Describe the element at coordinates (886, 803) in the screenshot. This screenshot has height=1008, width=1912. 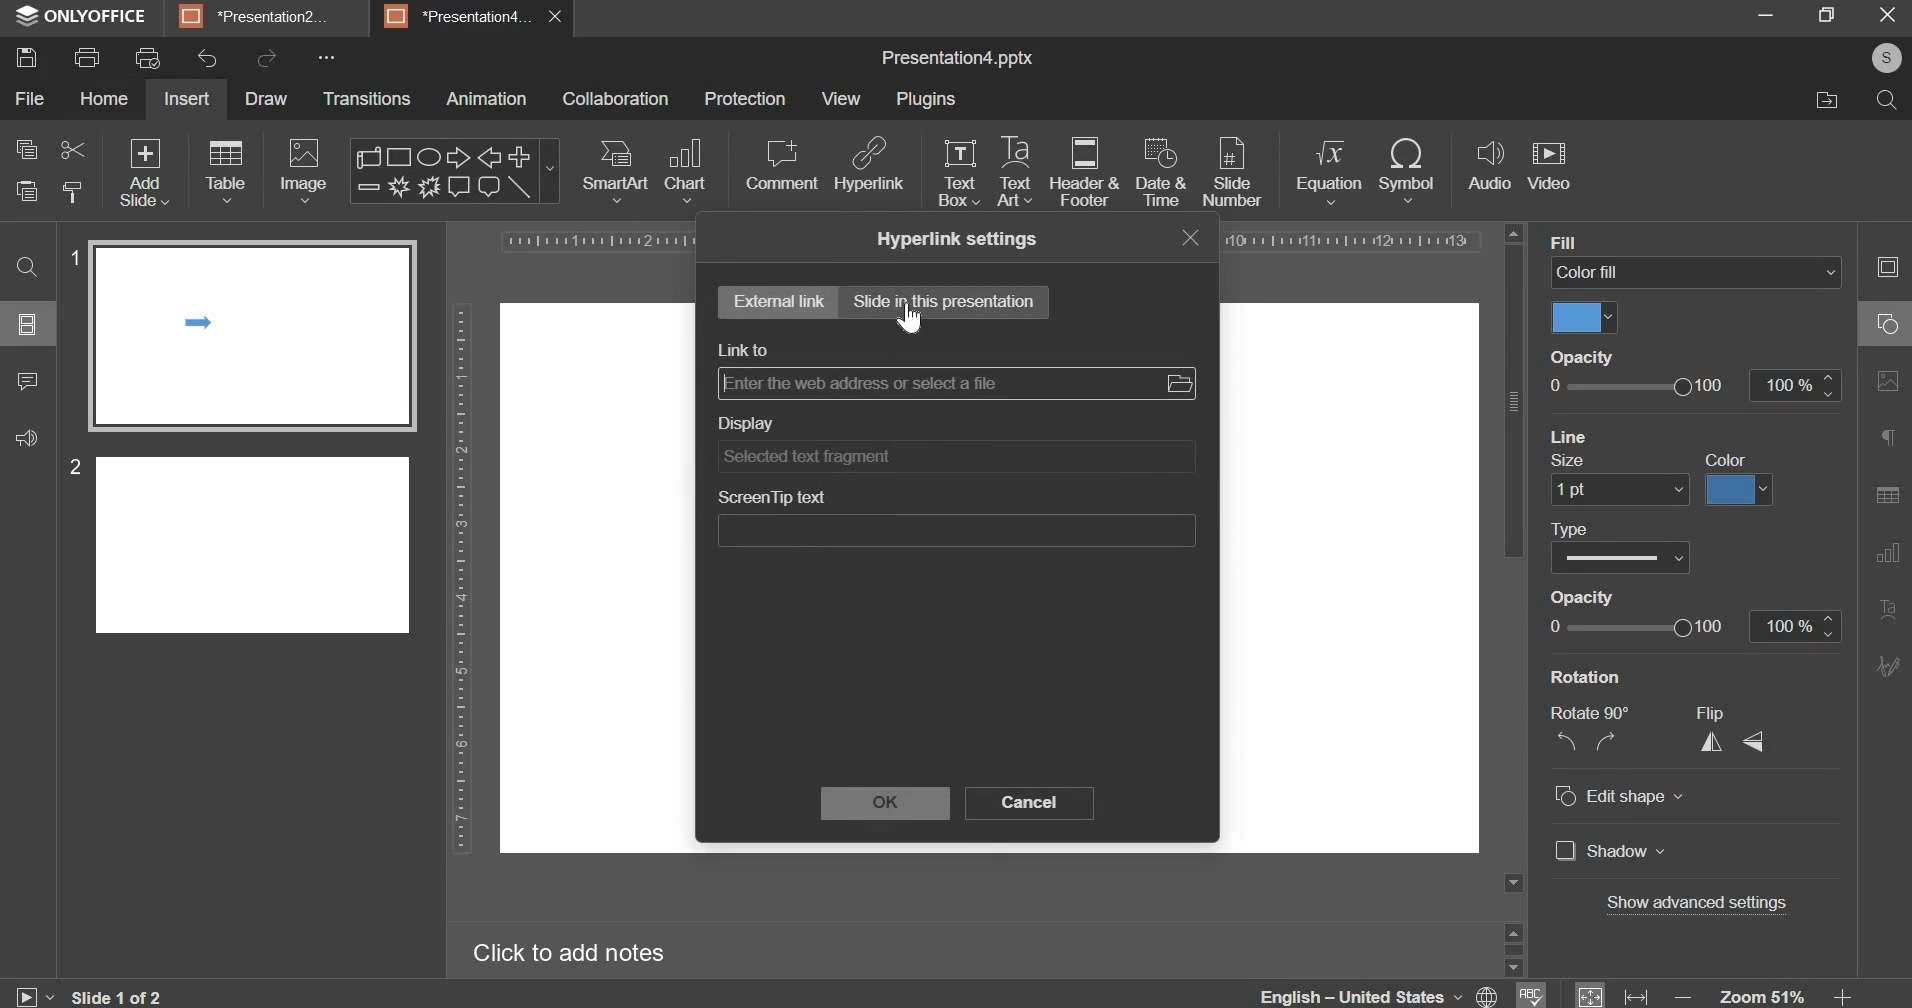
I see `ok` at that location.